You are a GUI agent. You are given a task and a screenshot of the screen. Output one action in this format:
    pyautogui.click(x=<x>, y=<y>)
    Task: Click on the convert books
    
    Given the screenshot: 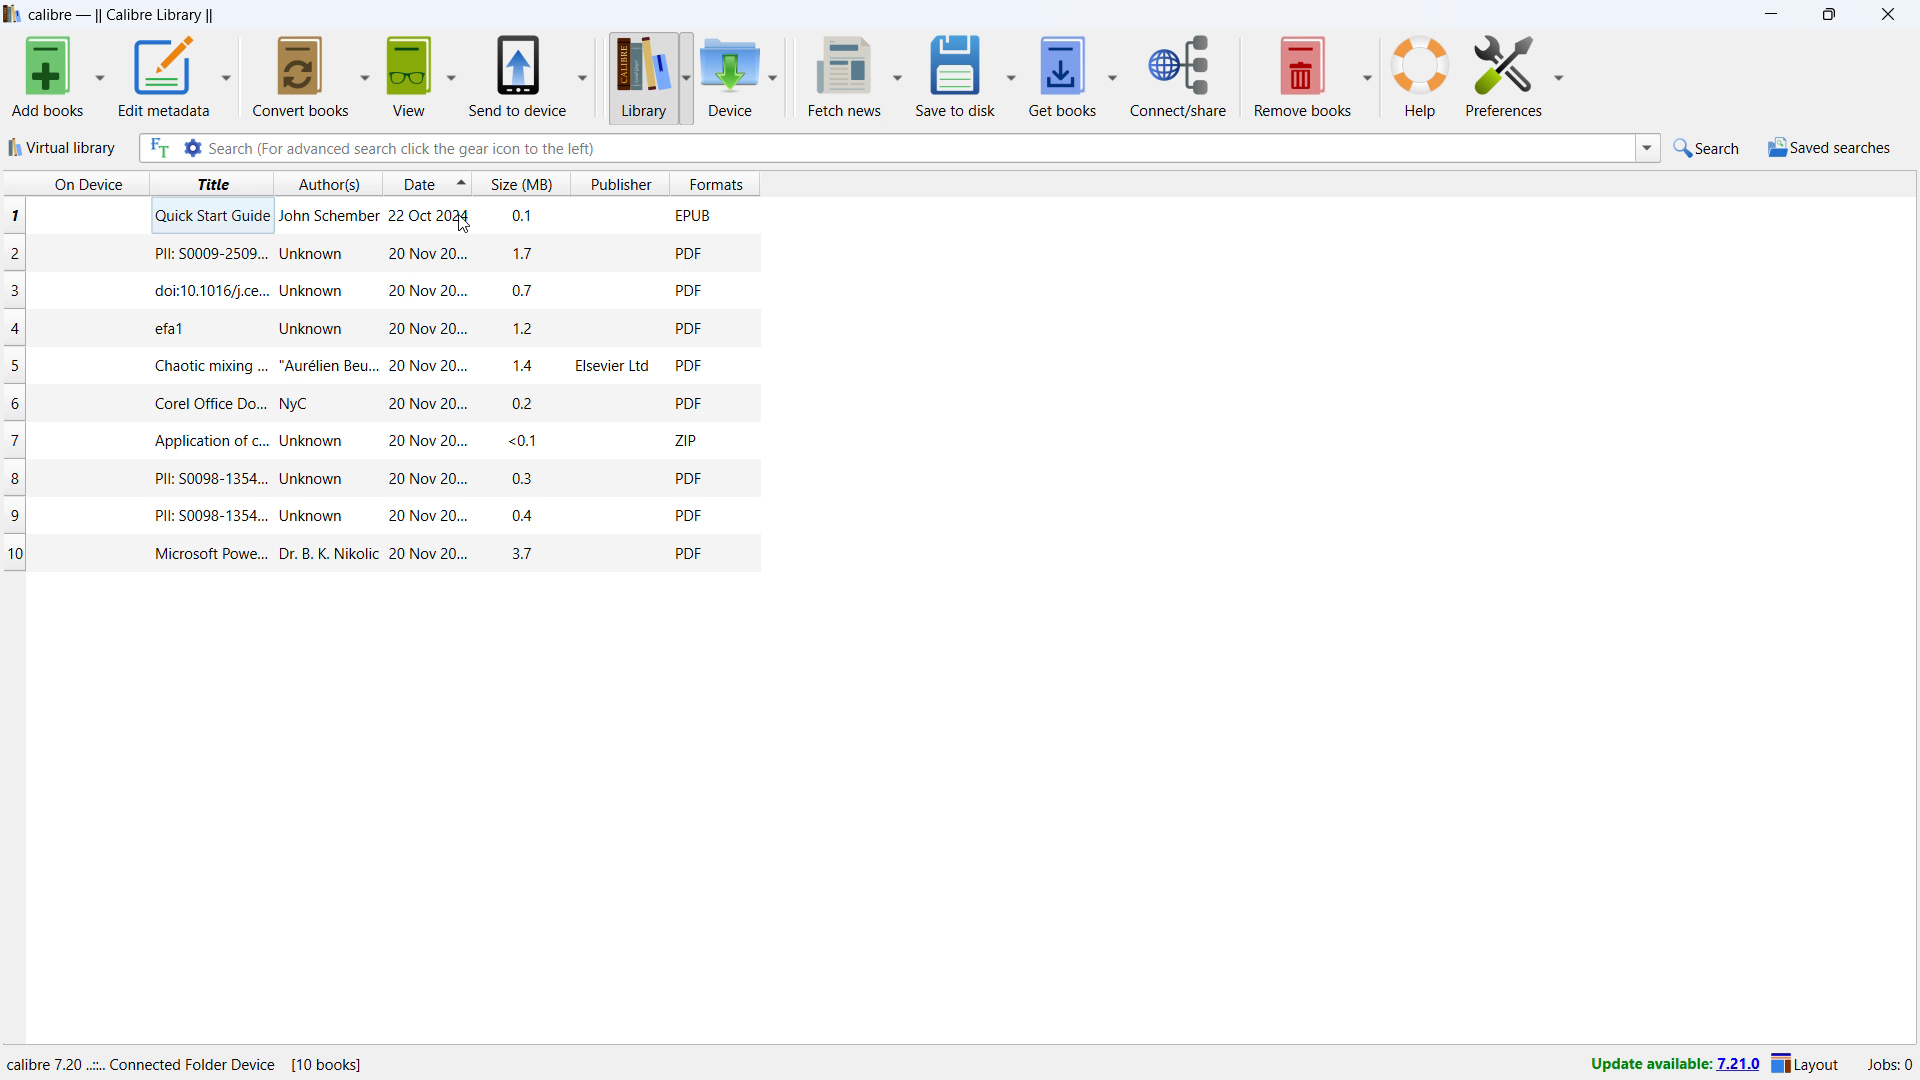 What is the action you would take?
    pyautogui.click(x=302, y=76)
    